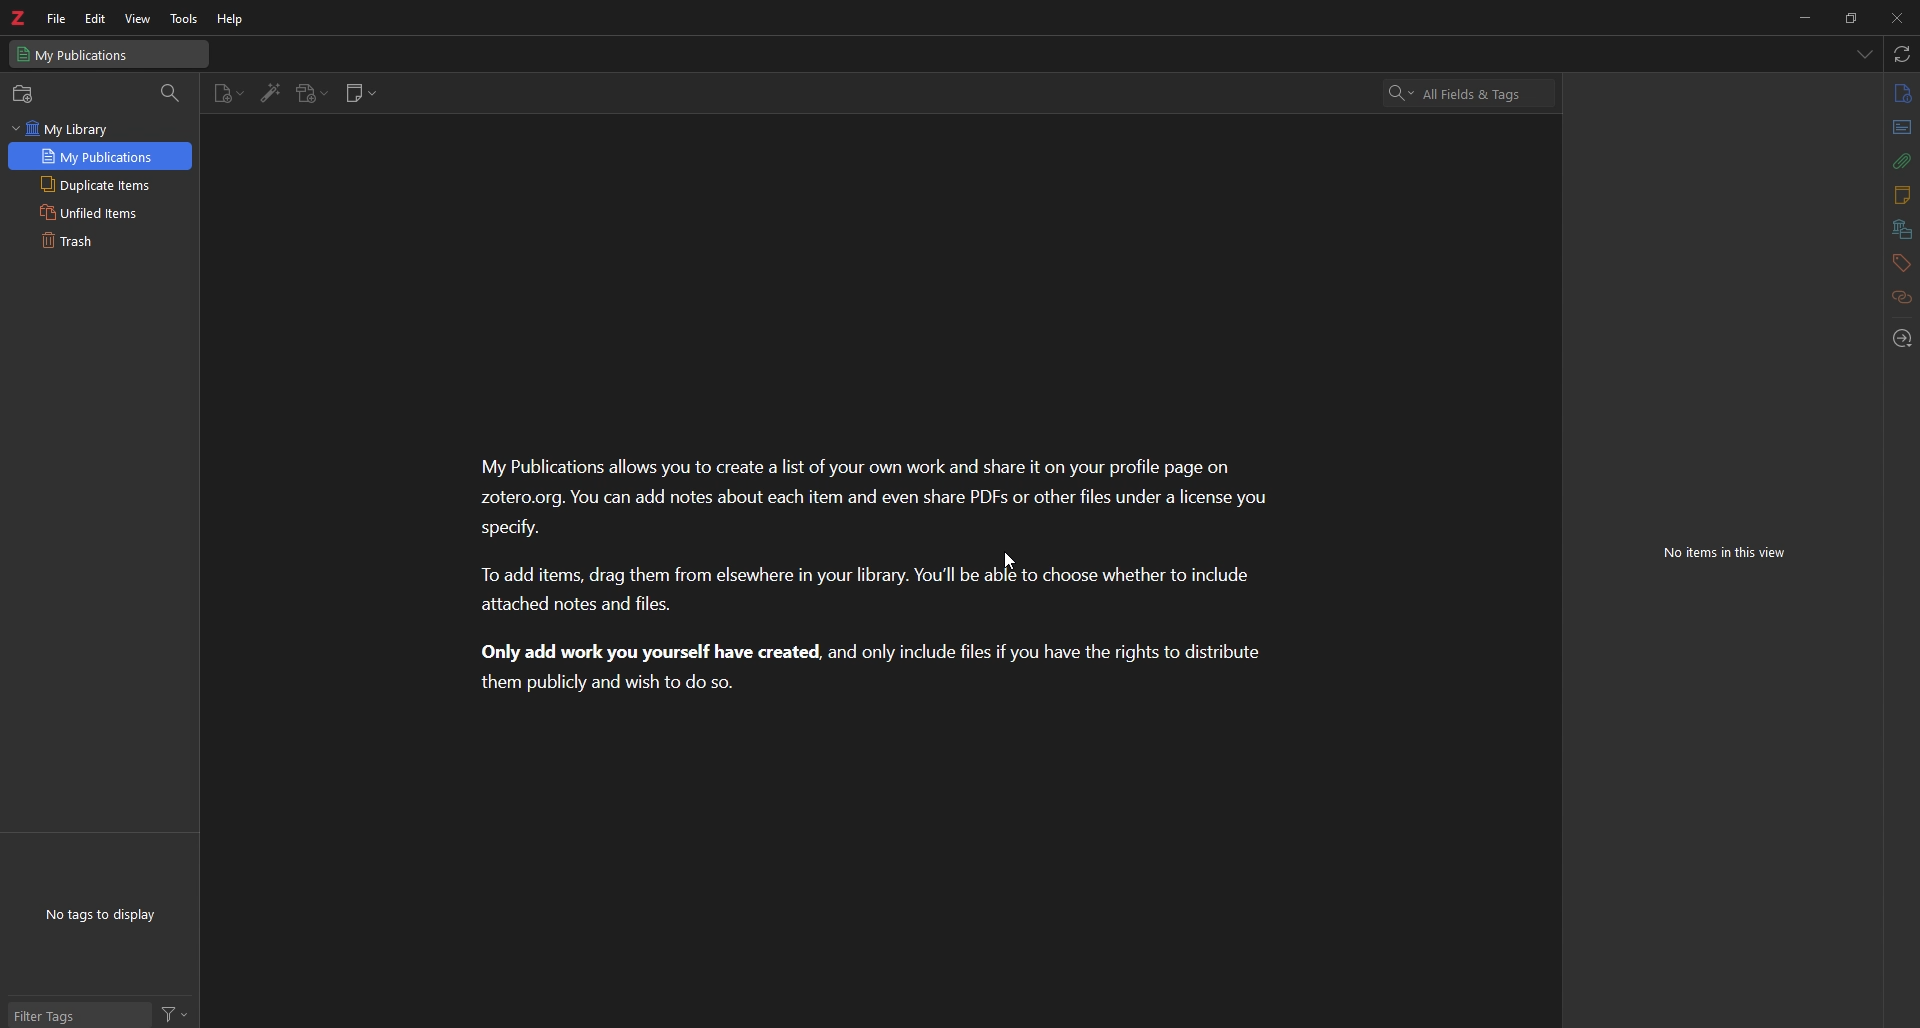 The image size is (1920, 1028). What do you see at coordinates (360, 93) in the screenshot?
I see `new note` at bounding box center [360, 93].